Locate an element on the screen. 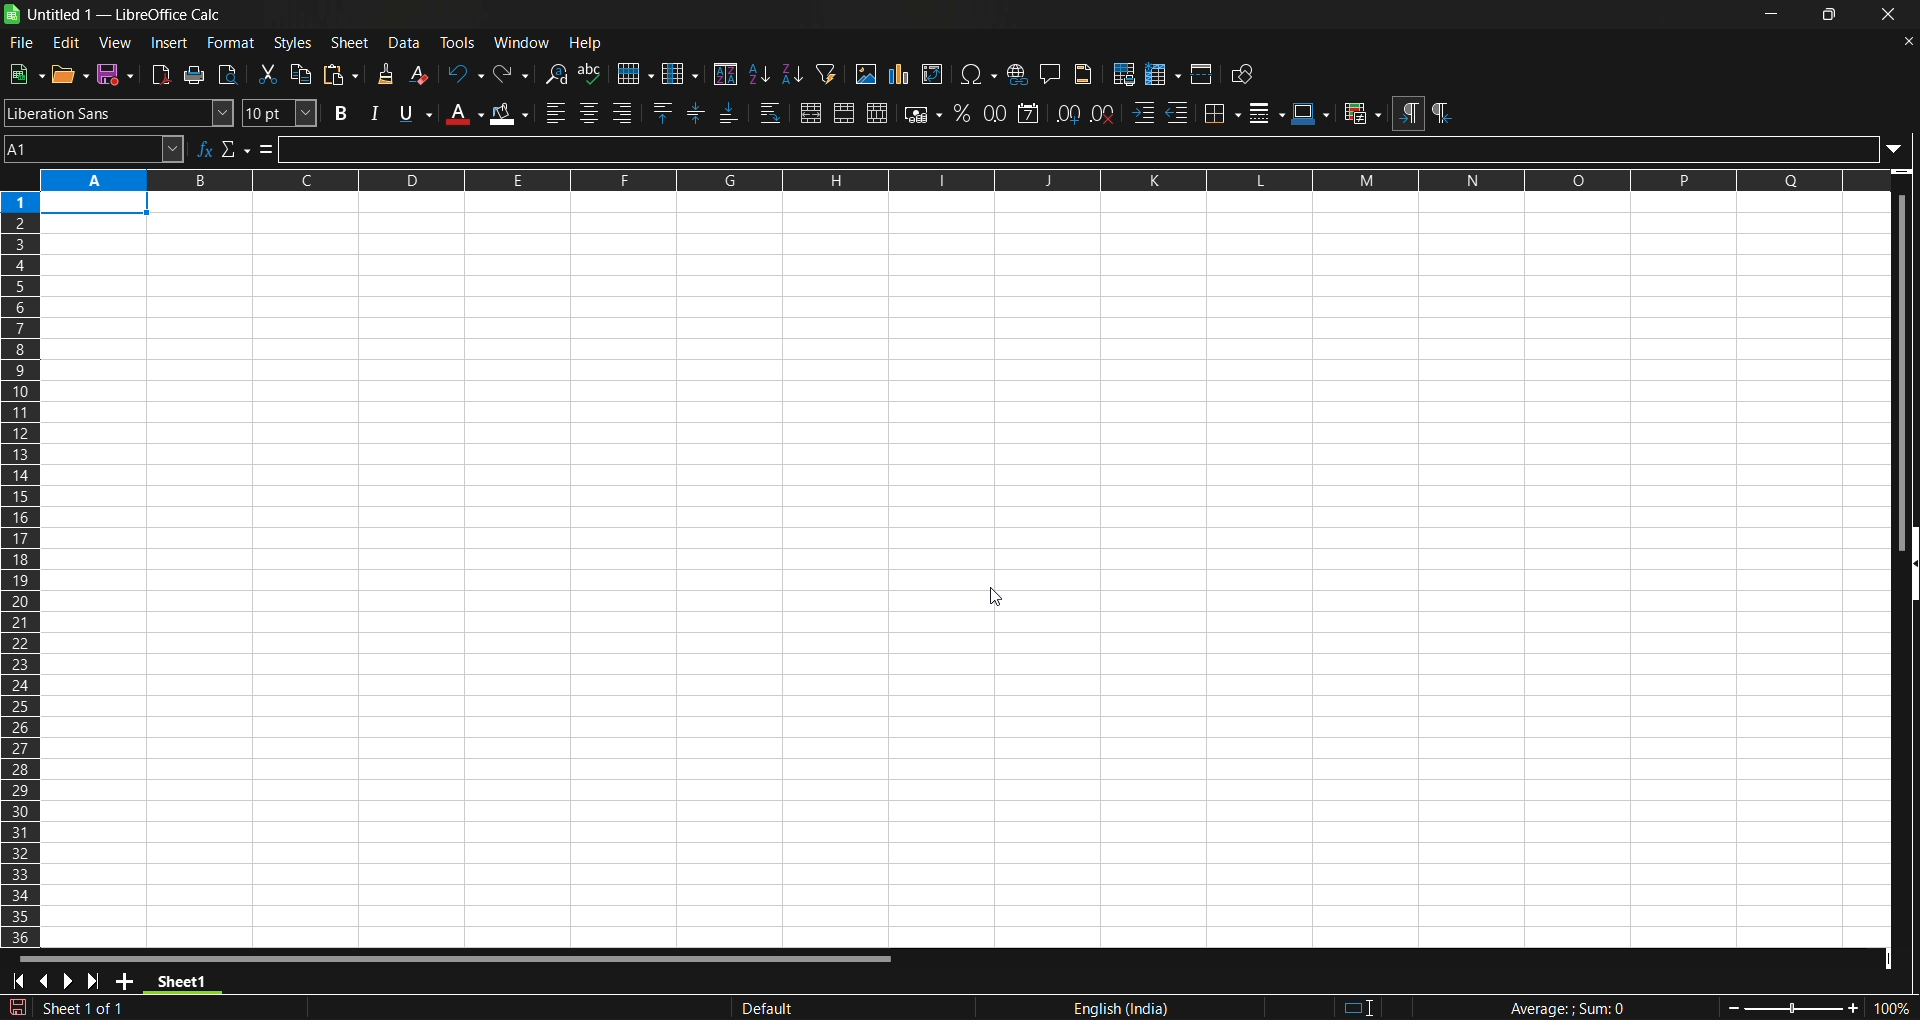 This screenshot has width=1920, height=1020. format  as percent is located at coordinates (966, 114).